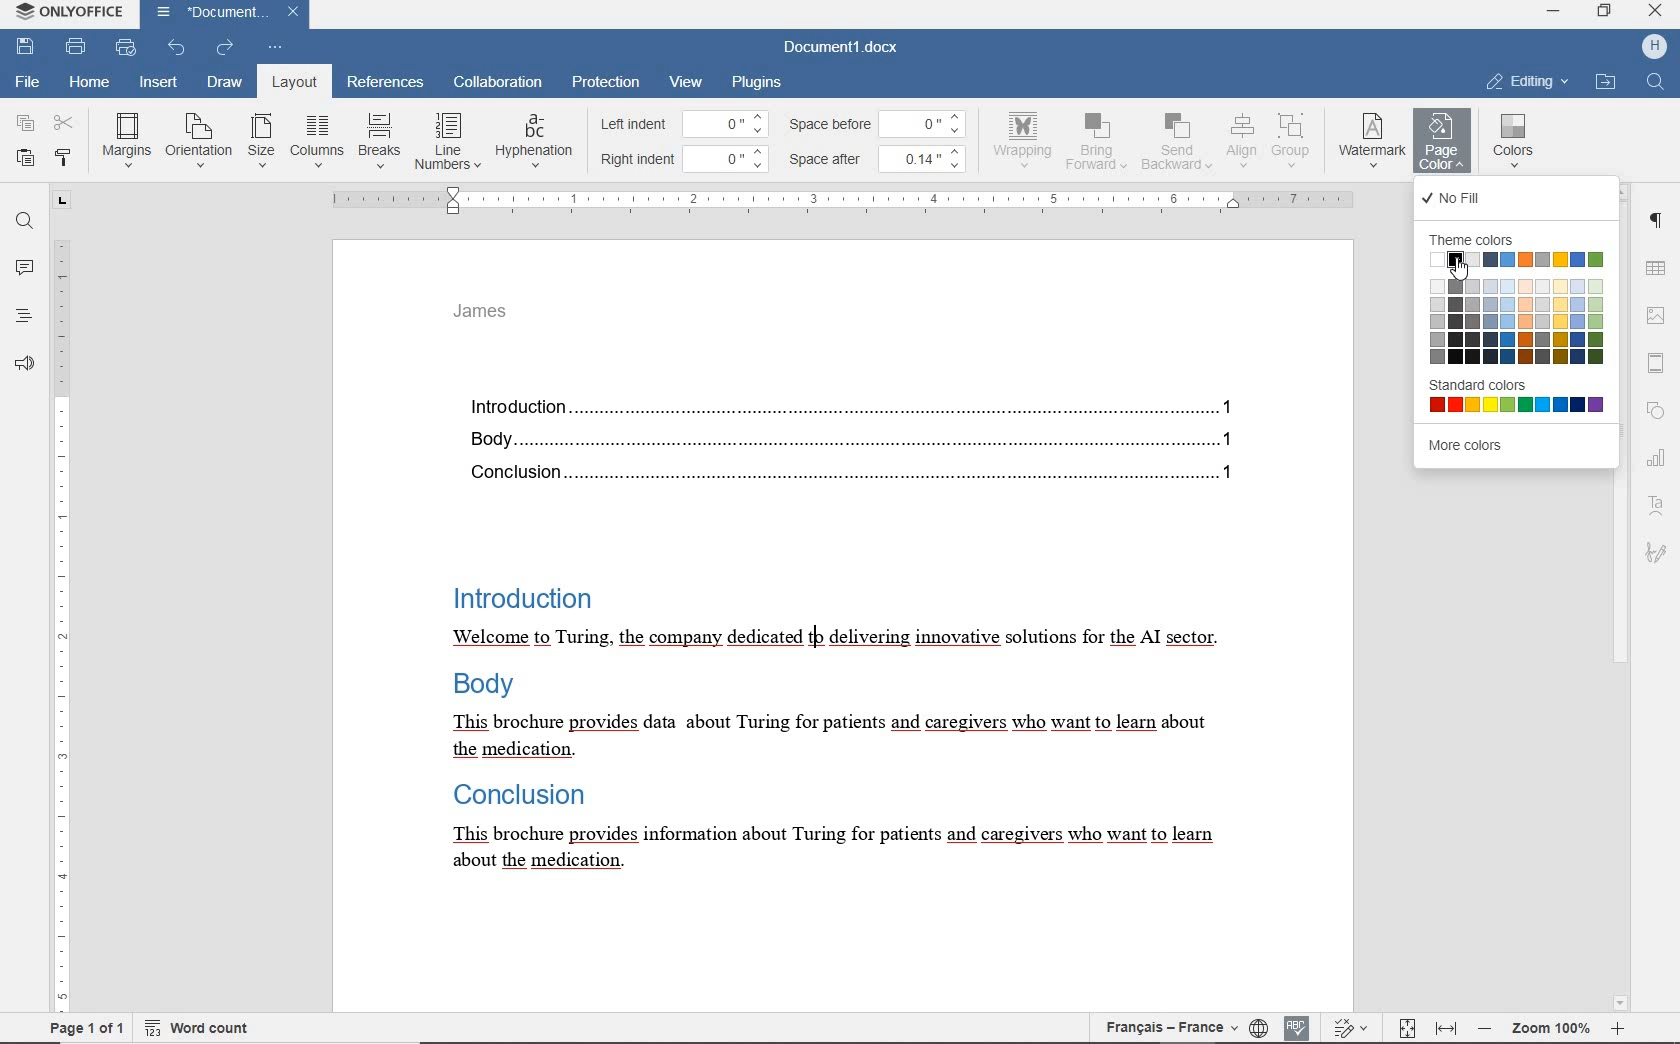  I want to click on table, so click(1656, 269).